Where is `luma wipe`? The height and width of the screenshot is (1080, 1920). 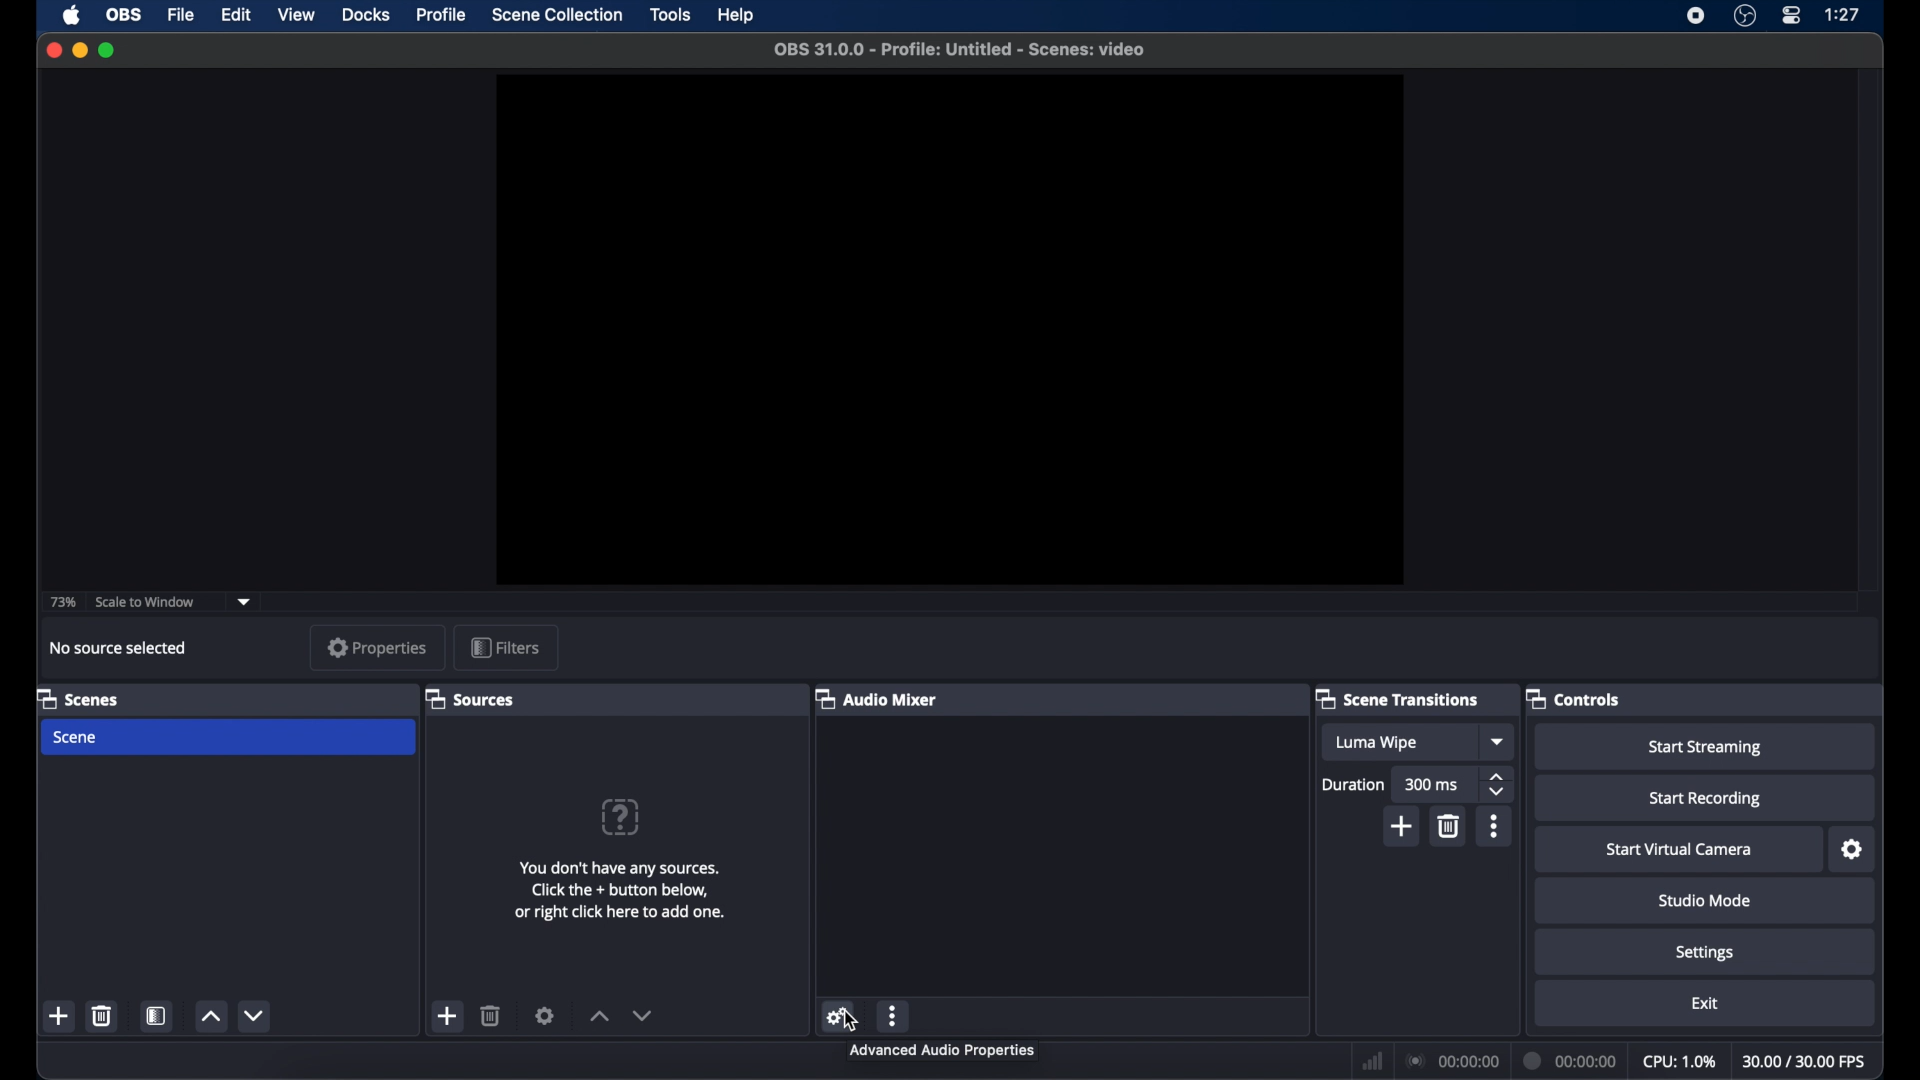
luma wipe is located at coordinates (1380, 744).